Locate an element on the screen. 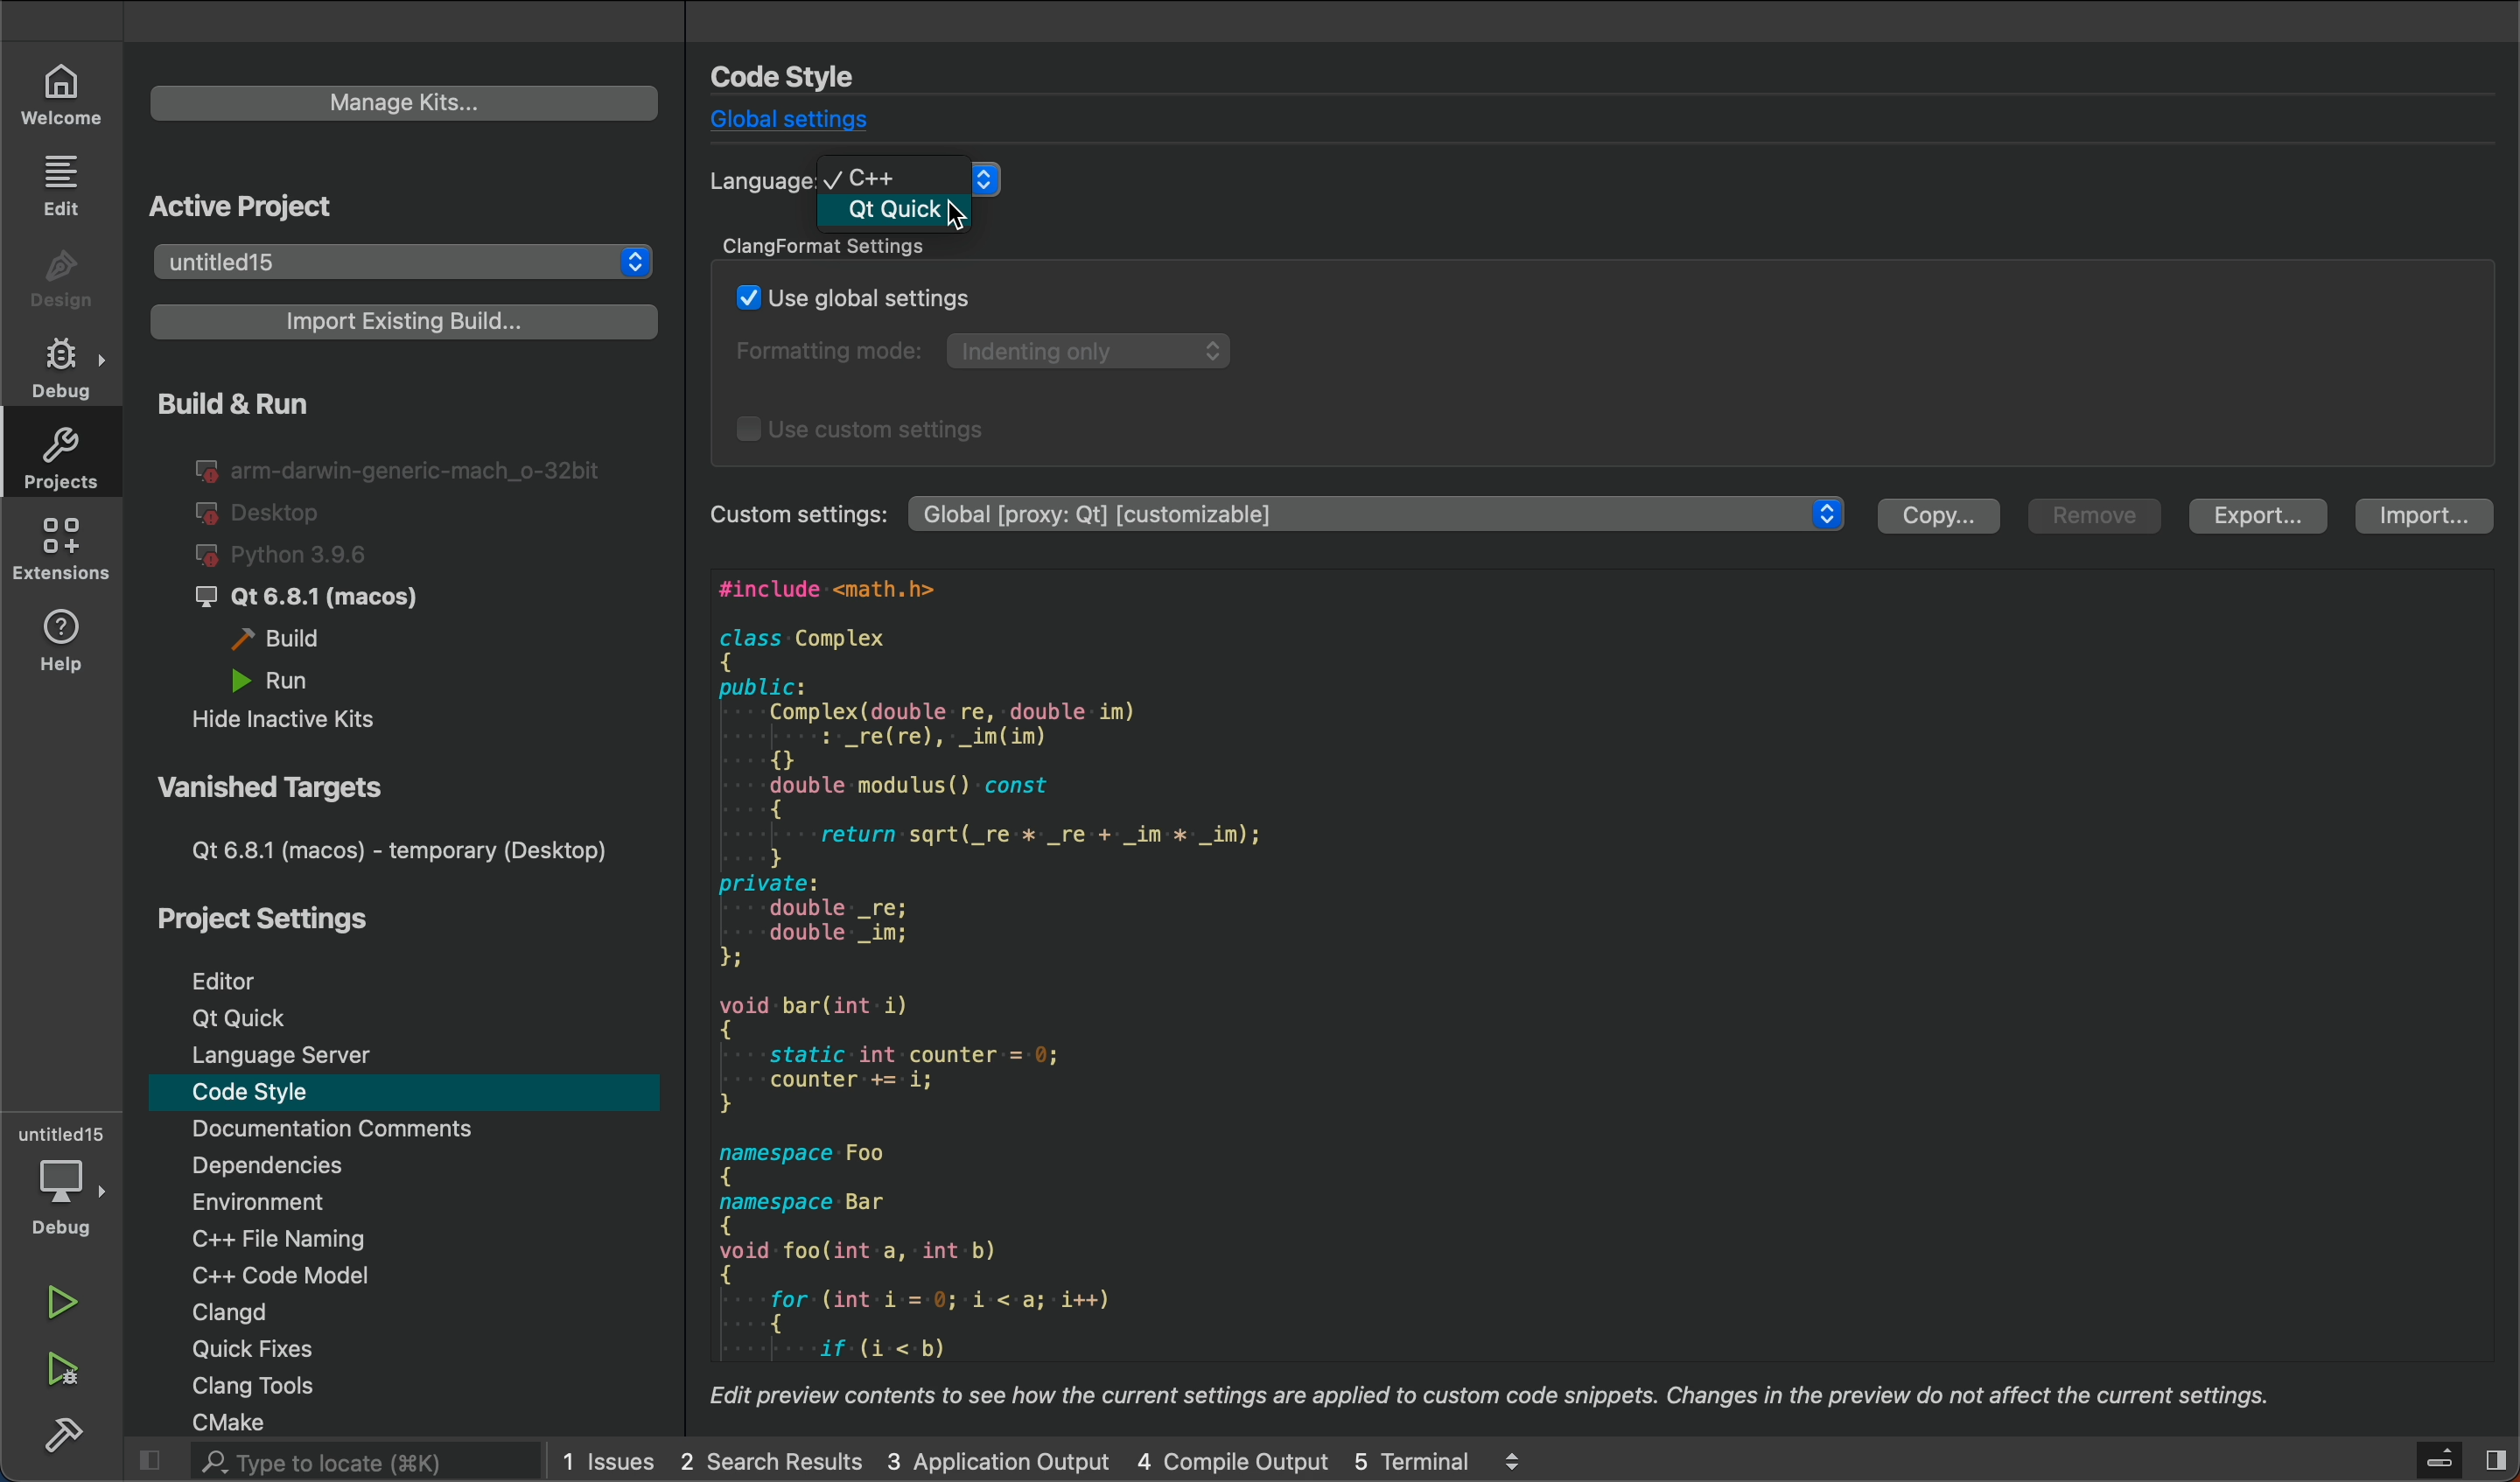  edit is located at coordinates (65, 185).